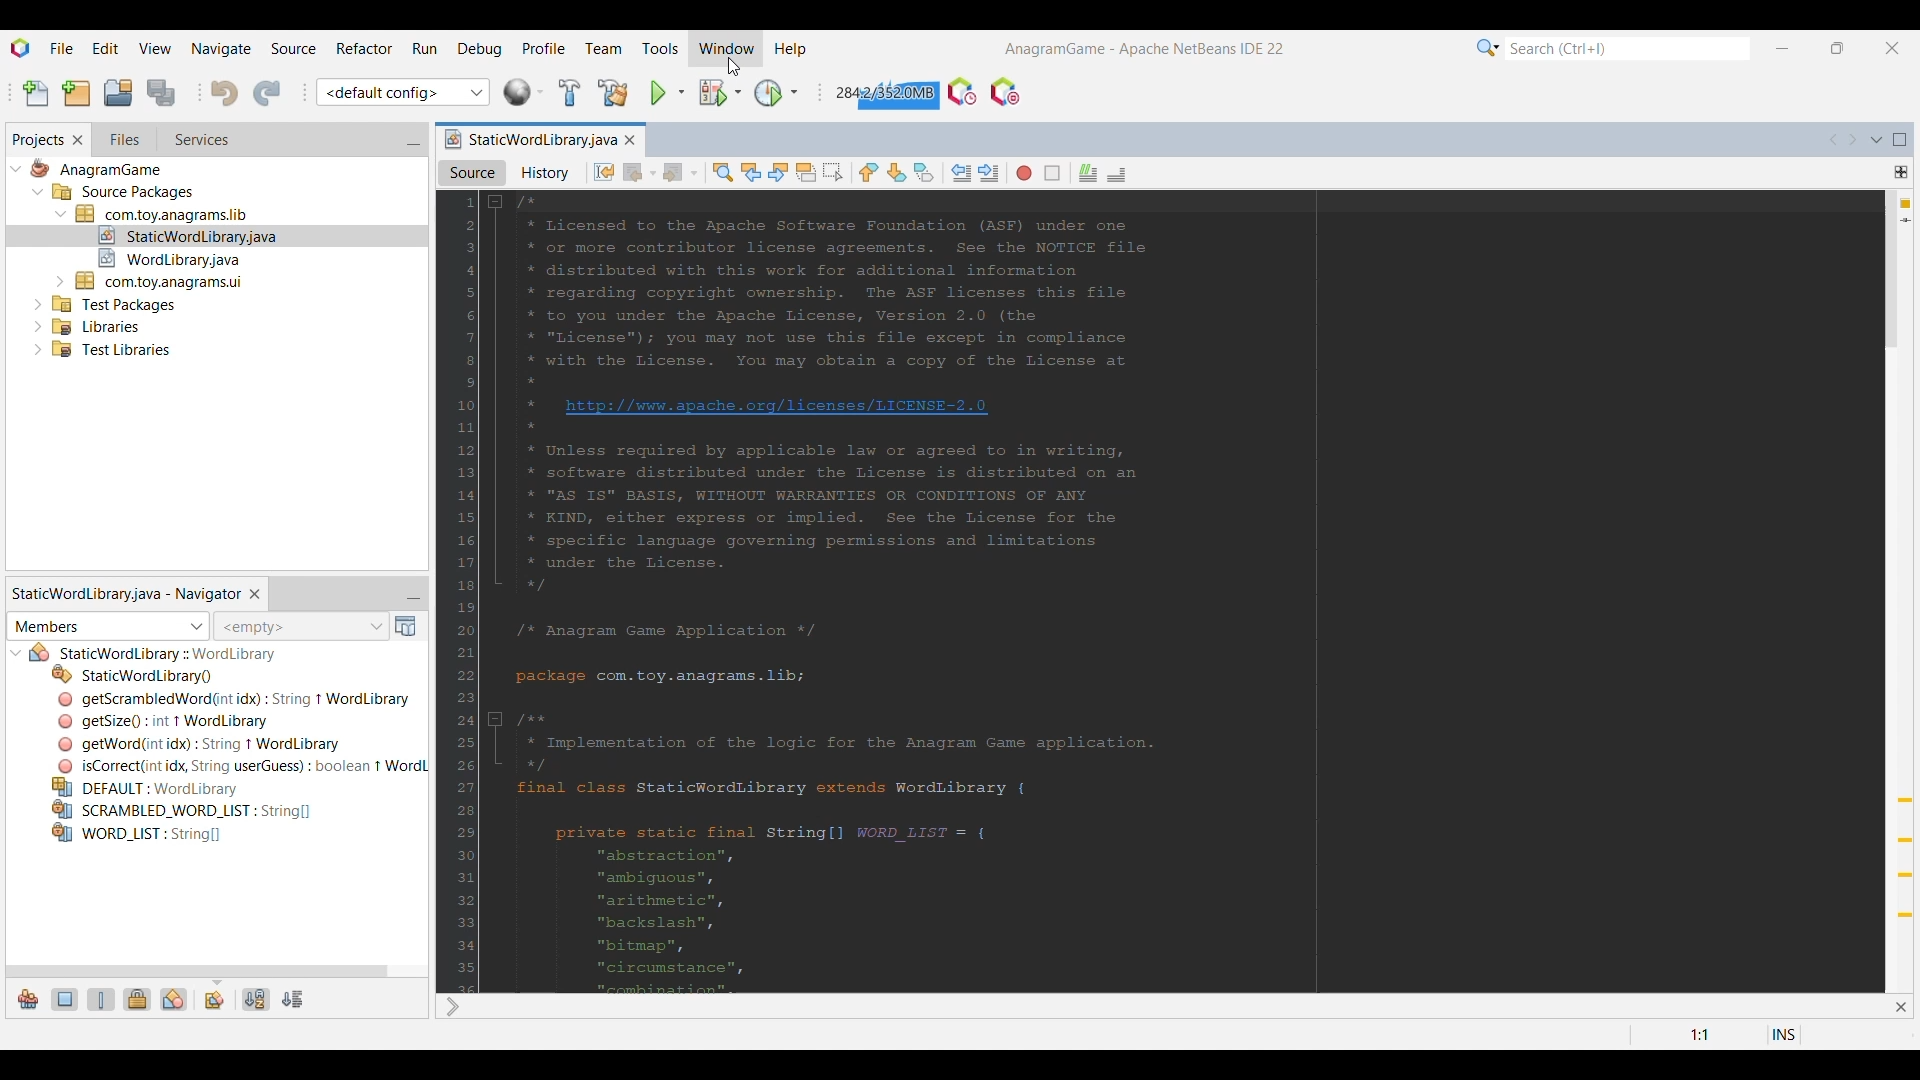 Image resolution: width=1920 pixels, height=1080 pixels. What do you see at coordinates (480, 48) in the screenshot?
I see `Debug menu` at bounding box center [480, 48].